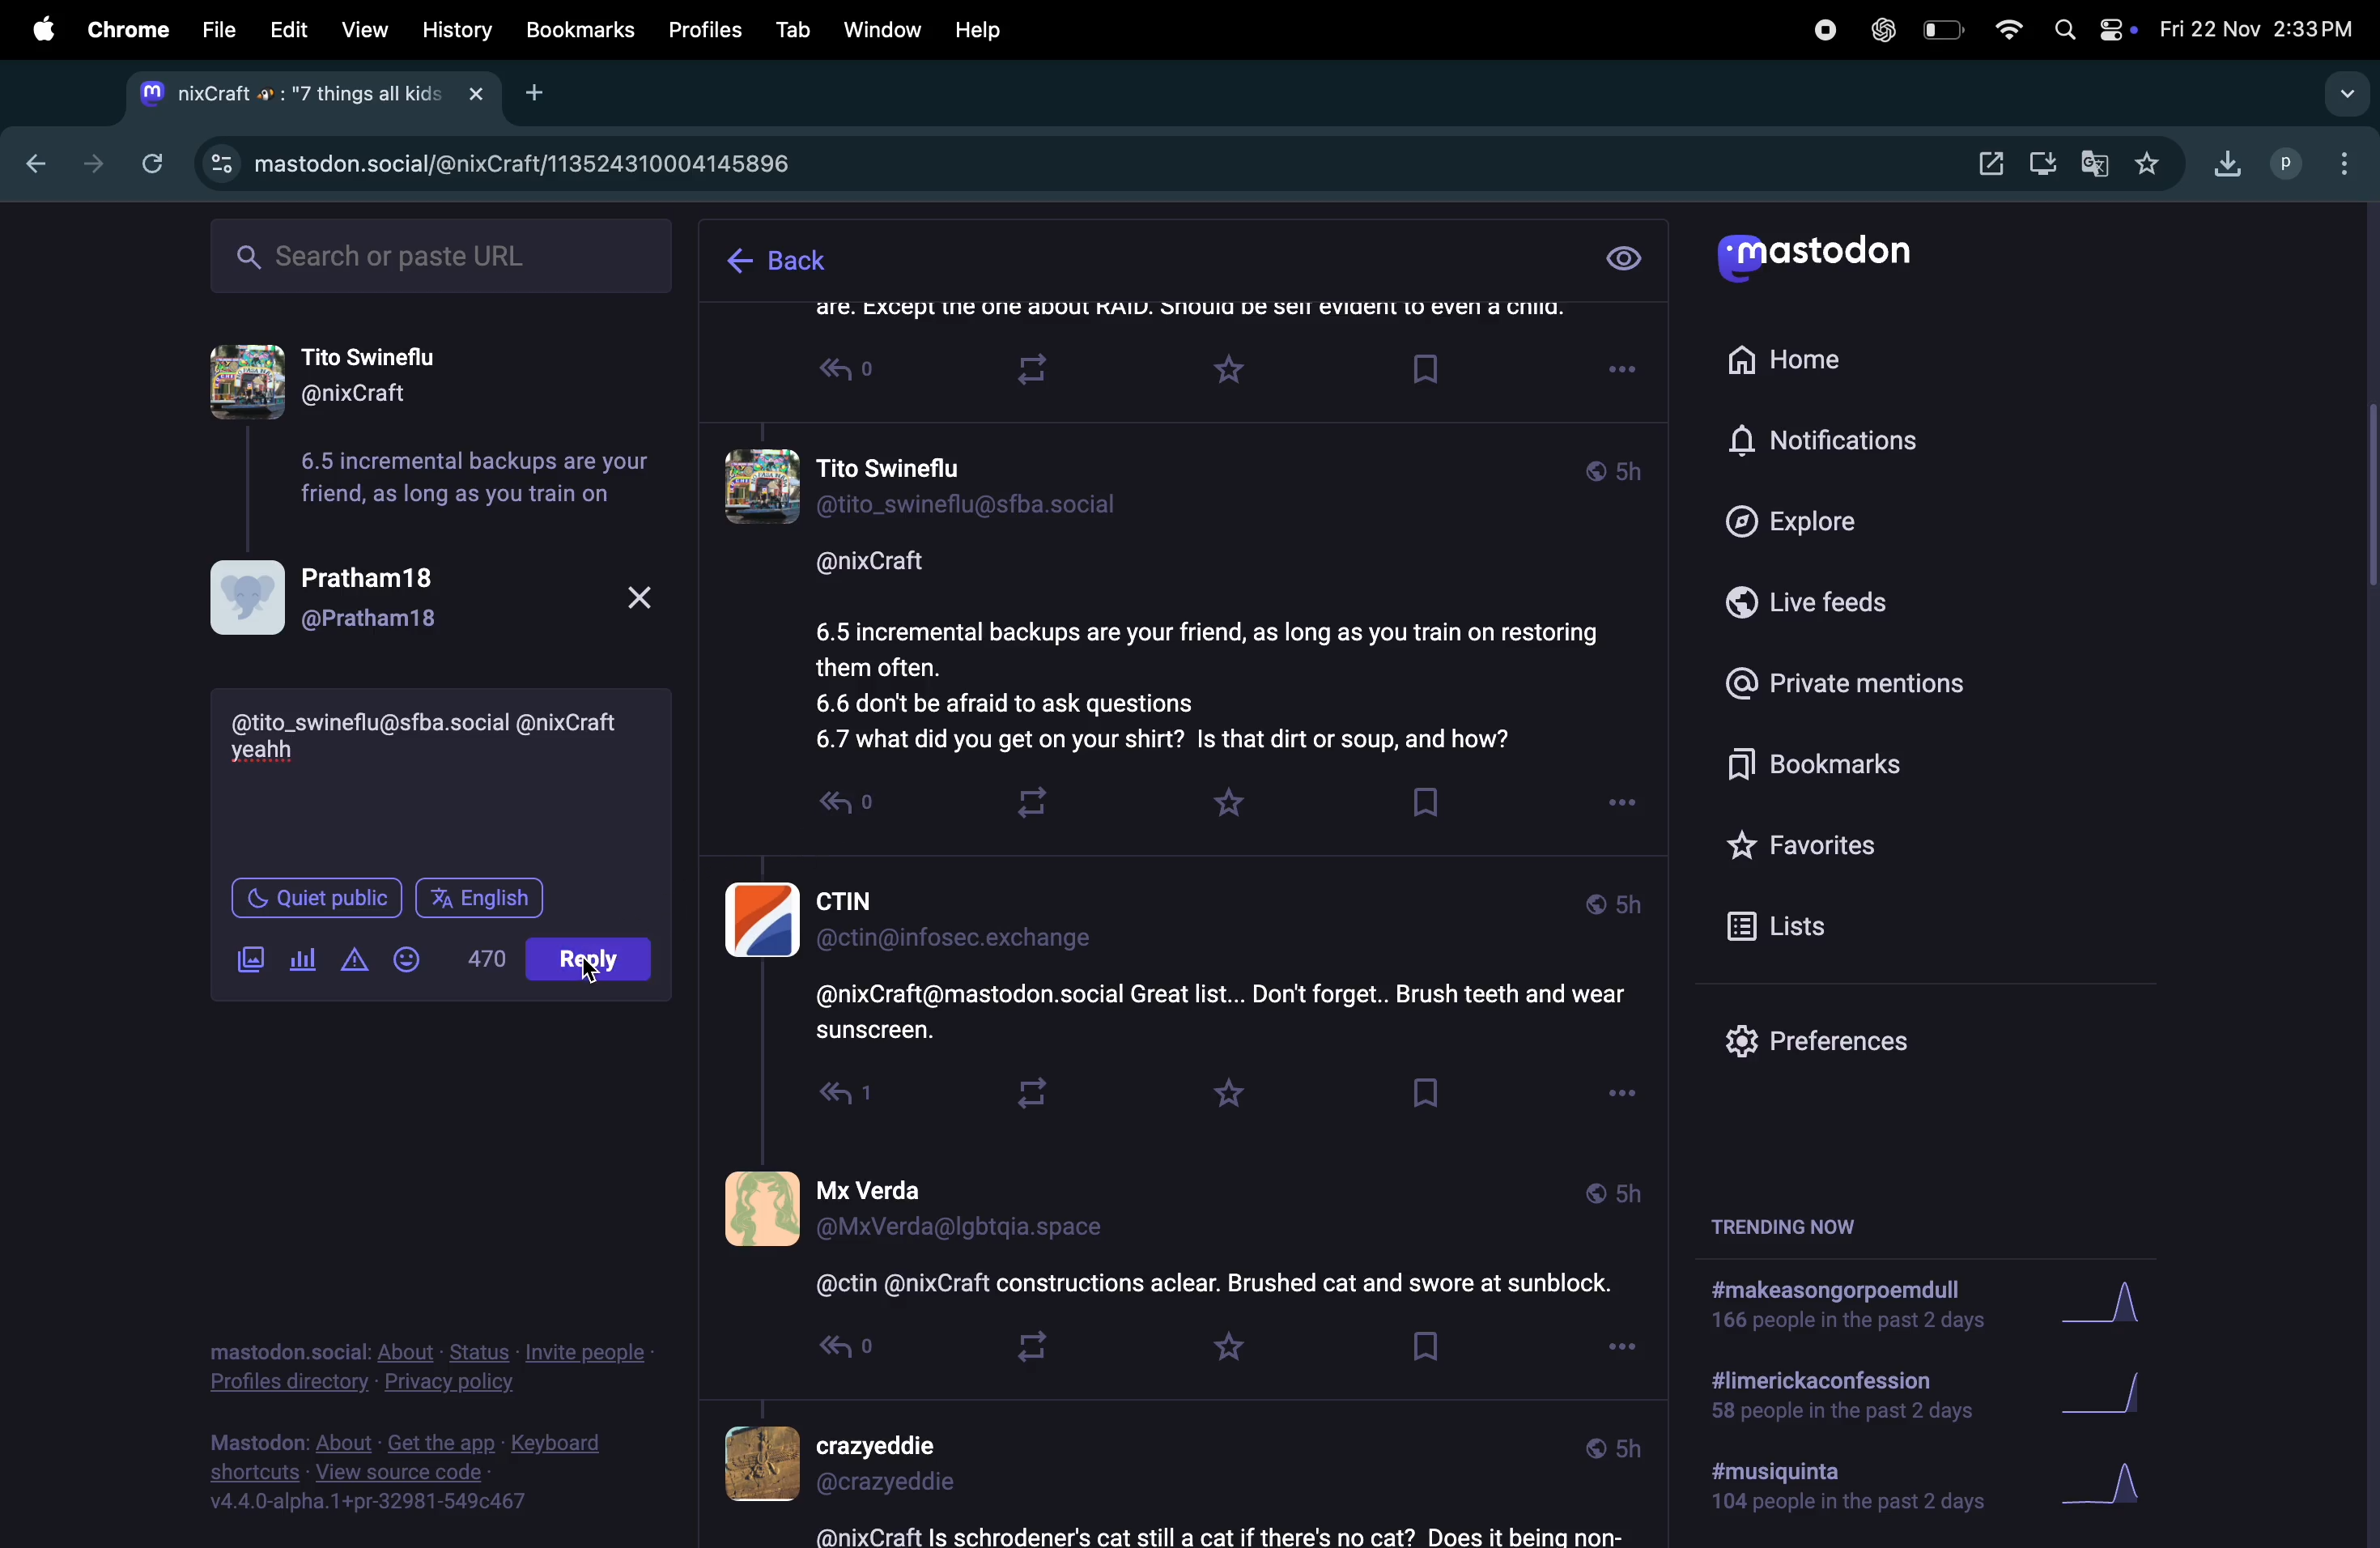 The height and width of the screenshot is (1548, 2380). I want to click on mastodon logo, so click(1833, 259).